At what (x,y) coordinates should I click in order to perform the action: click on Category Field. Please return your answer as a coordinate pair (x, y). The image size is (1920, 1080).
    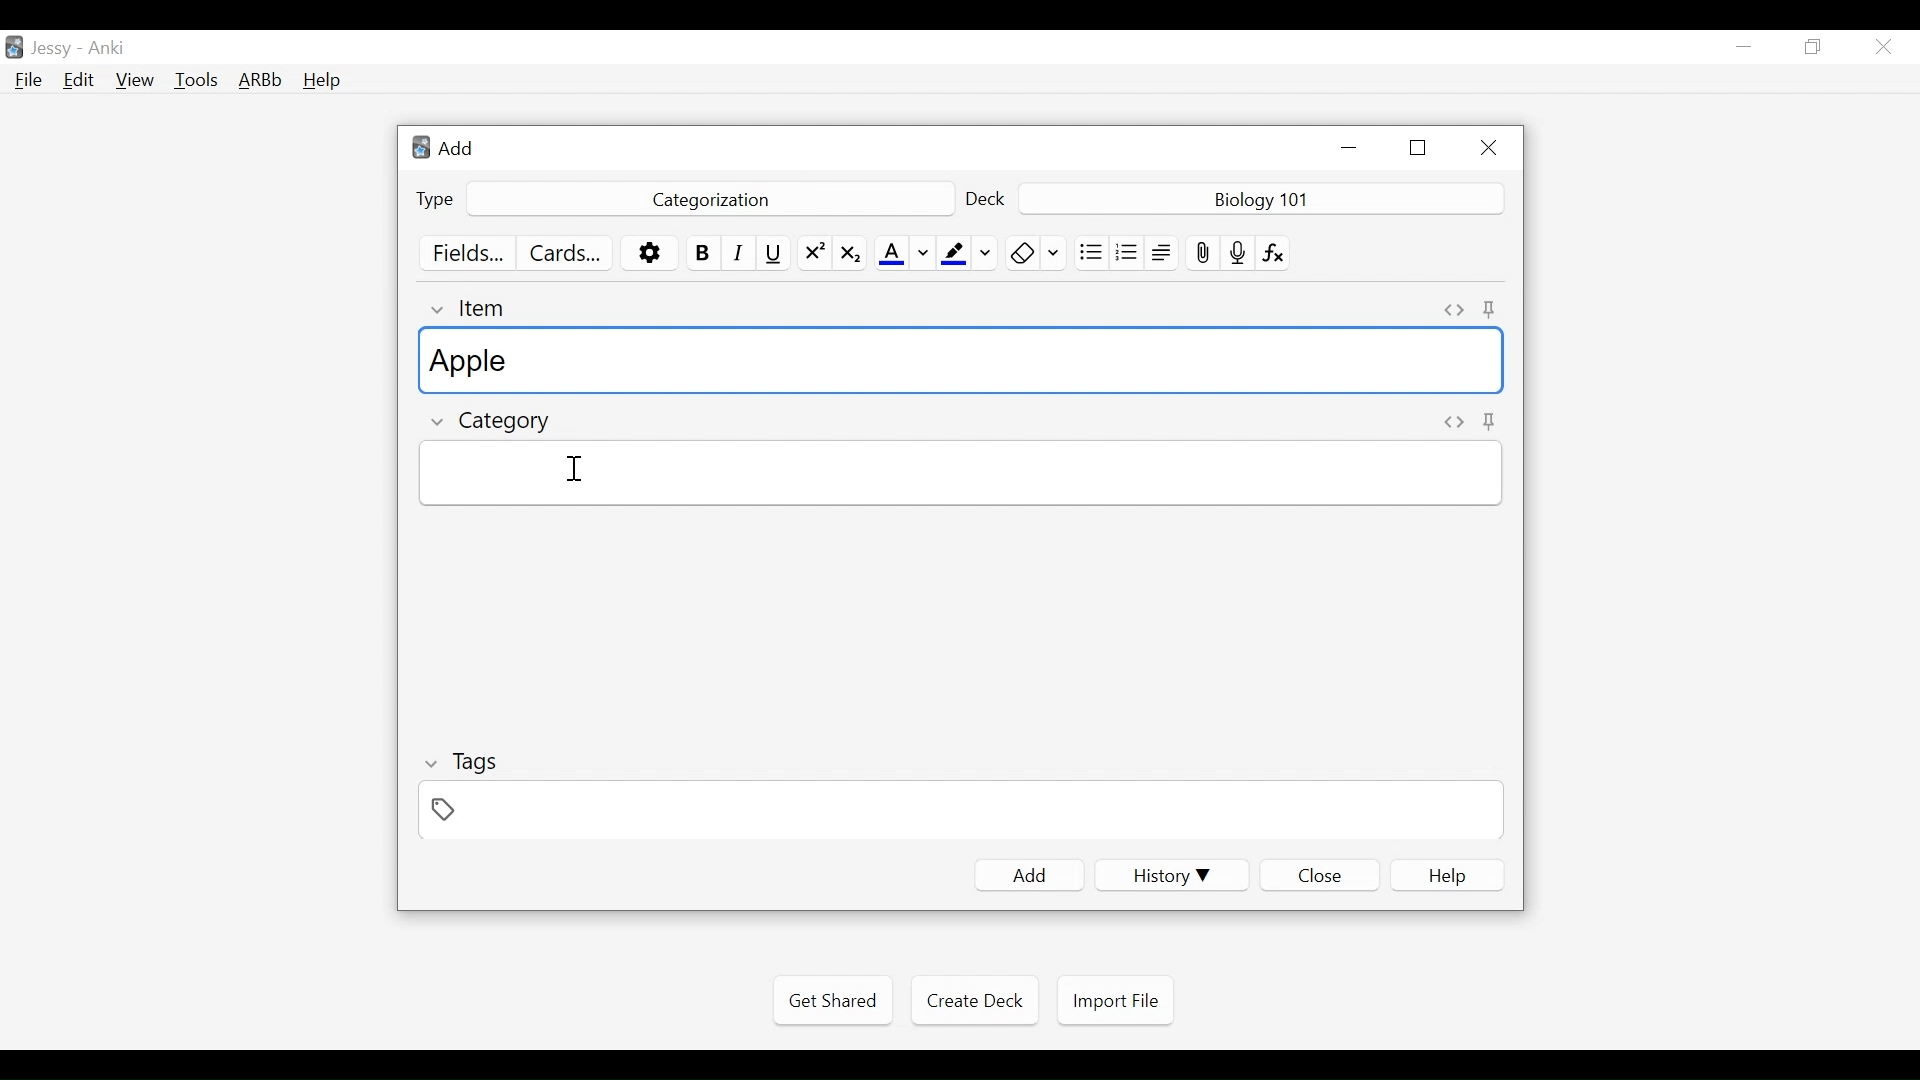
    Looking at the image, I should click on (959, 473).